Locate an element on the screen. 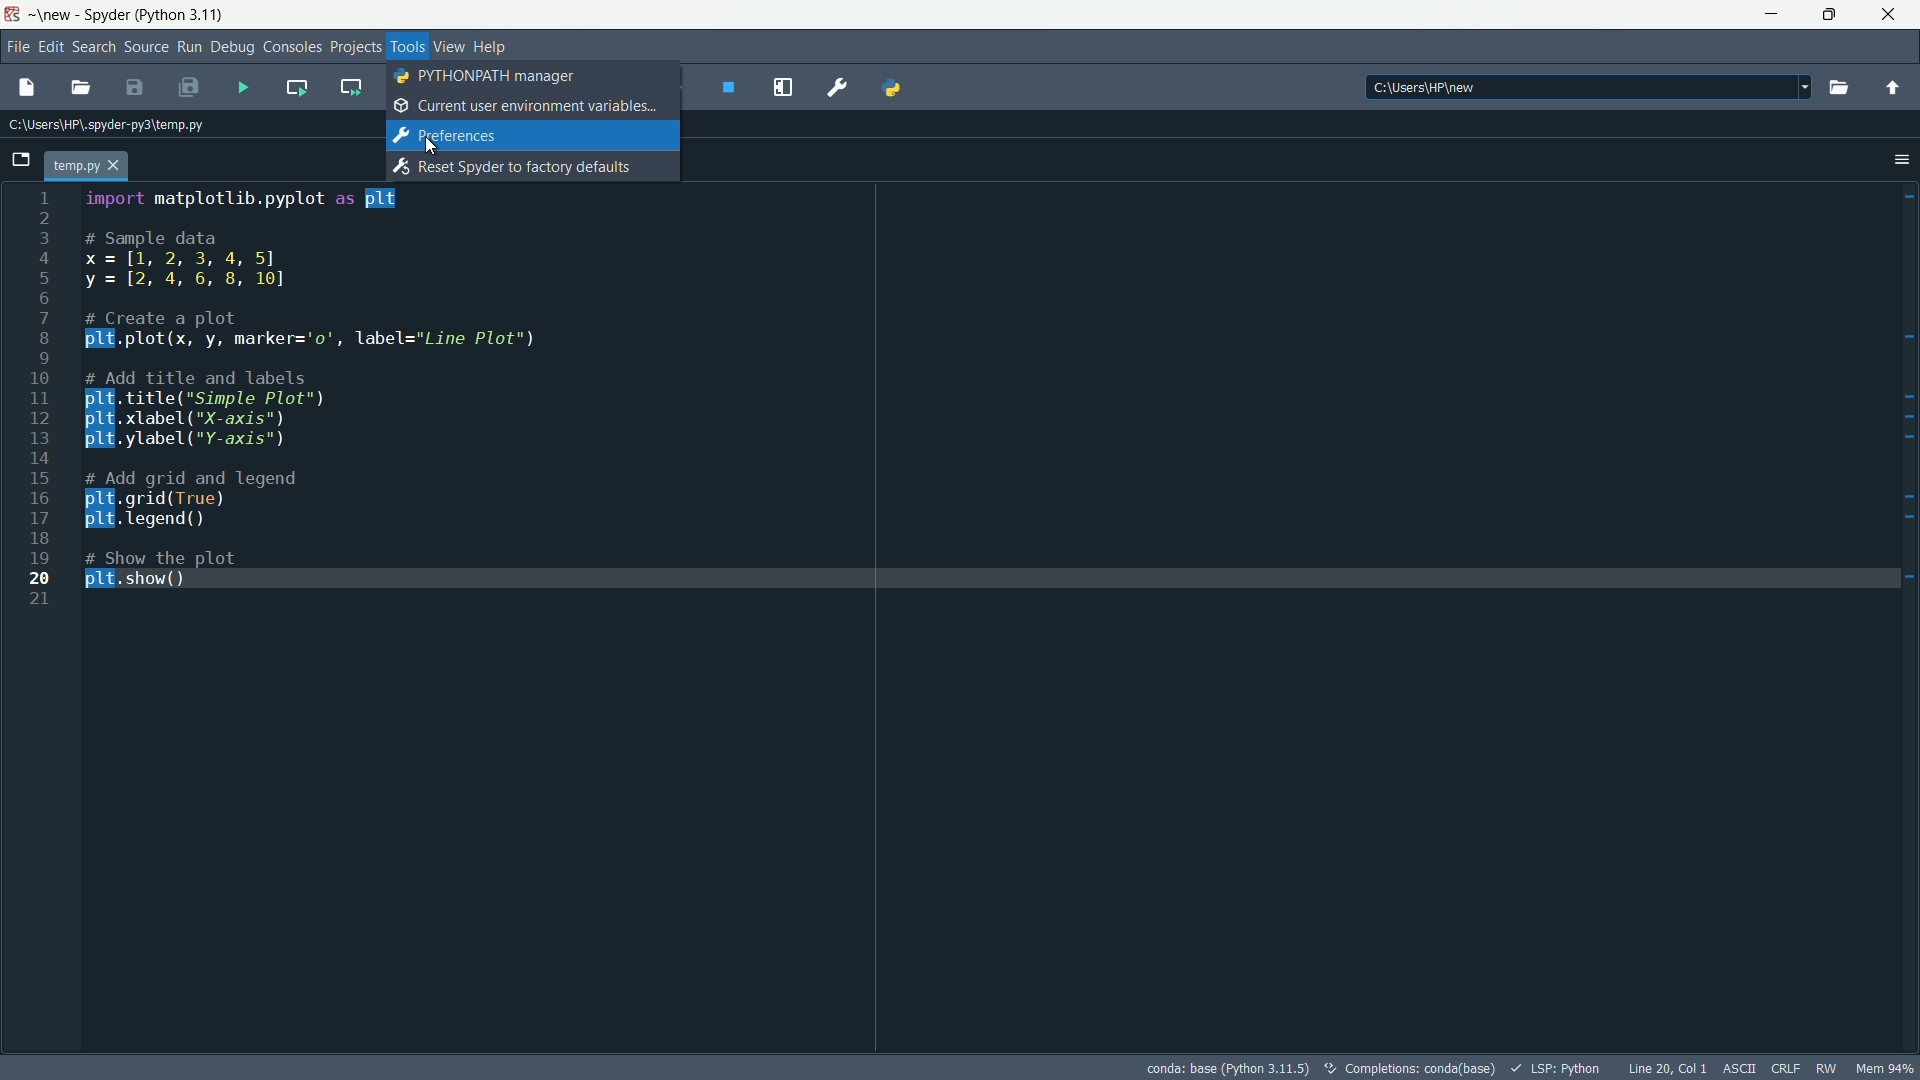 The height and width of the screenshot is (1080, 1920). run current cell is located at coordinates (297, 87).